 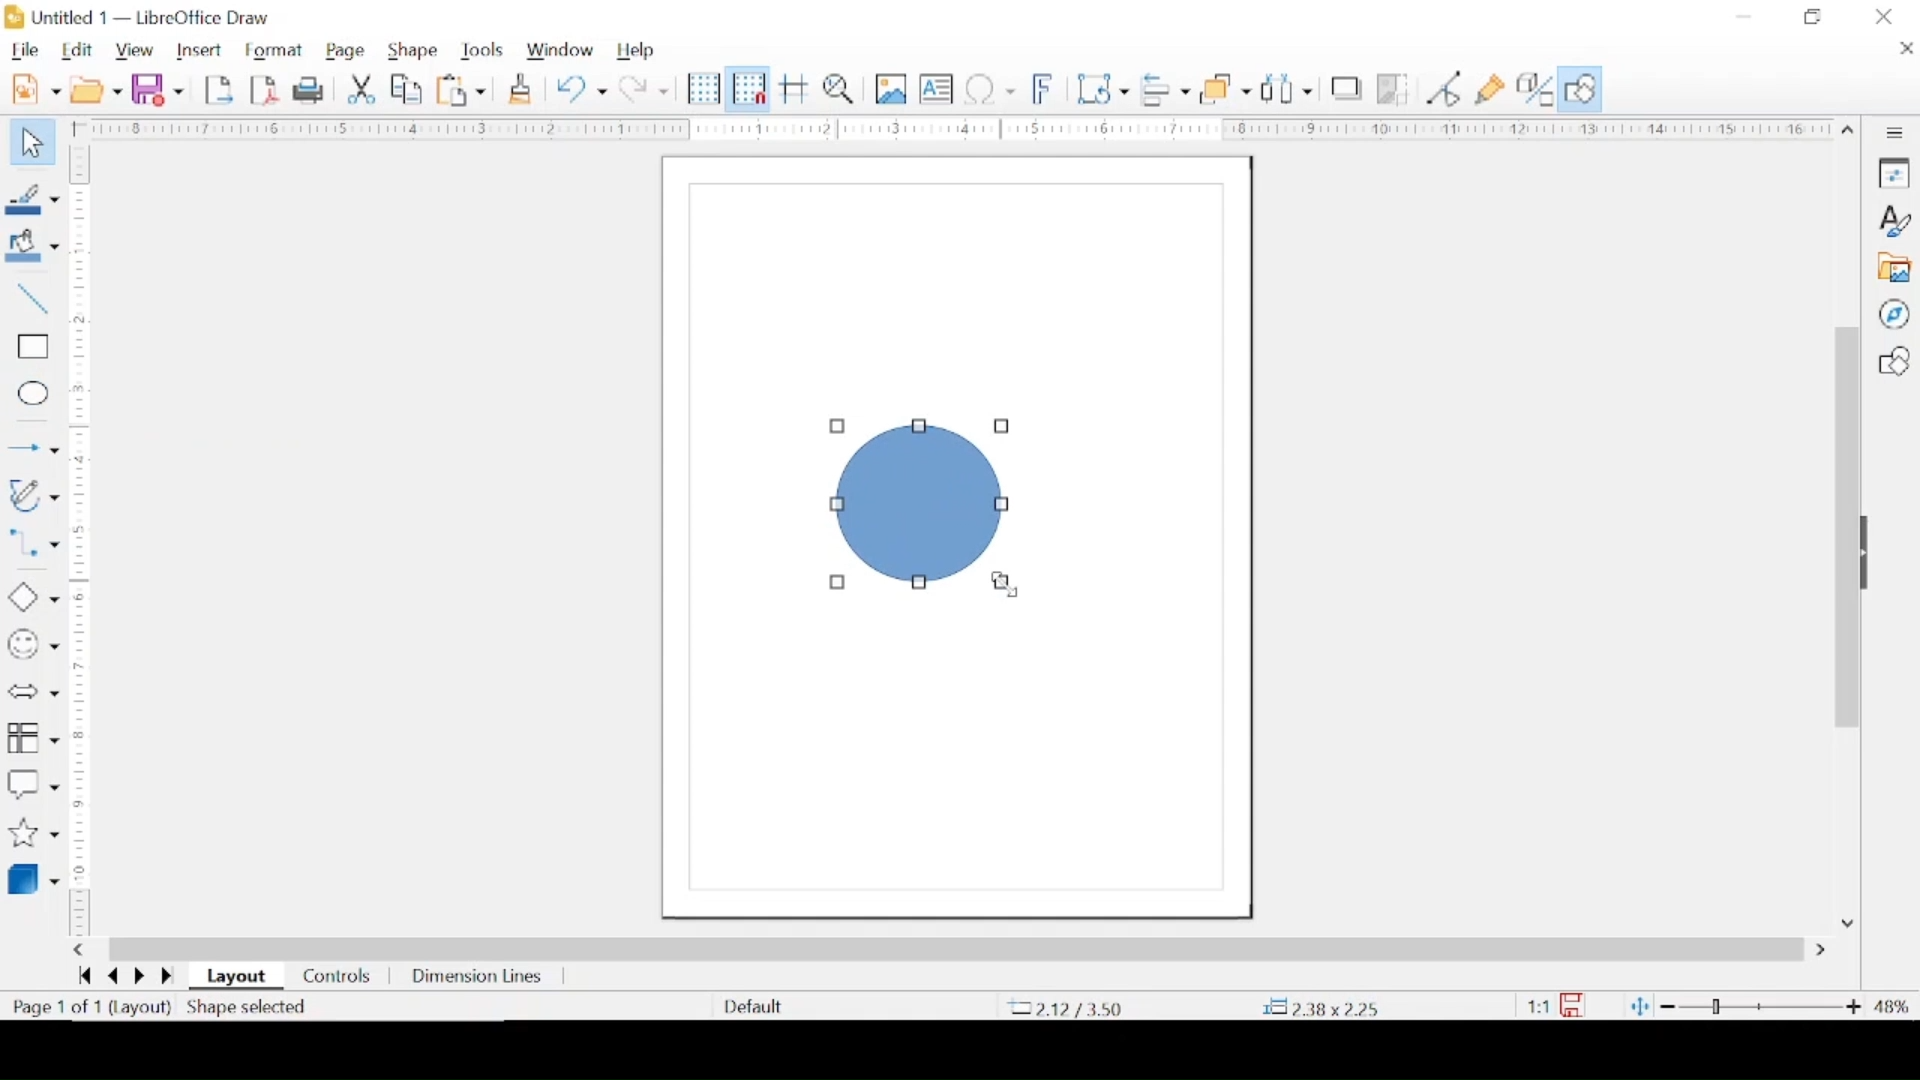 What do you see at coordinates (32, 199) in the screenshot?
I see `line color` at bounding box center [32, 199].